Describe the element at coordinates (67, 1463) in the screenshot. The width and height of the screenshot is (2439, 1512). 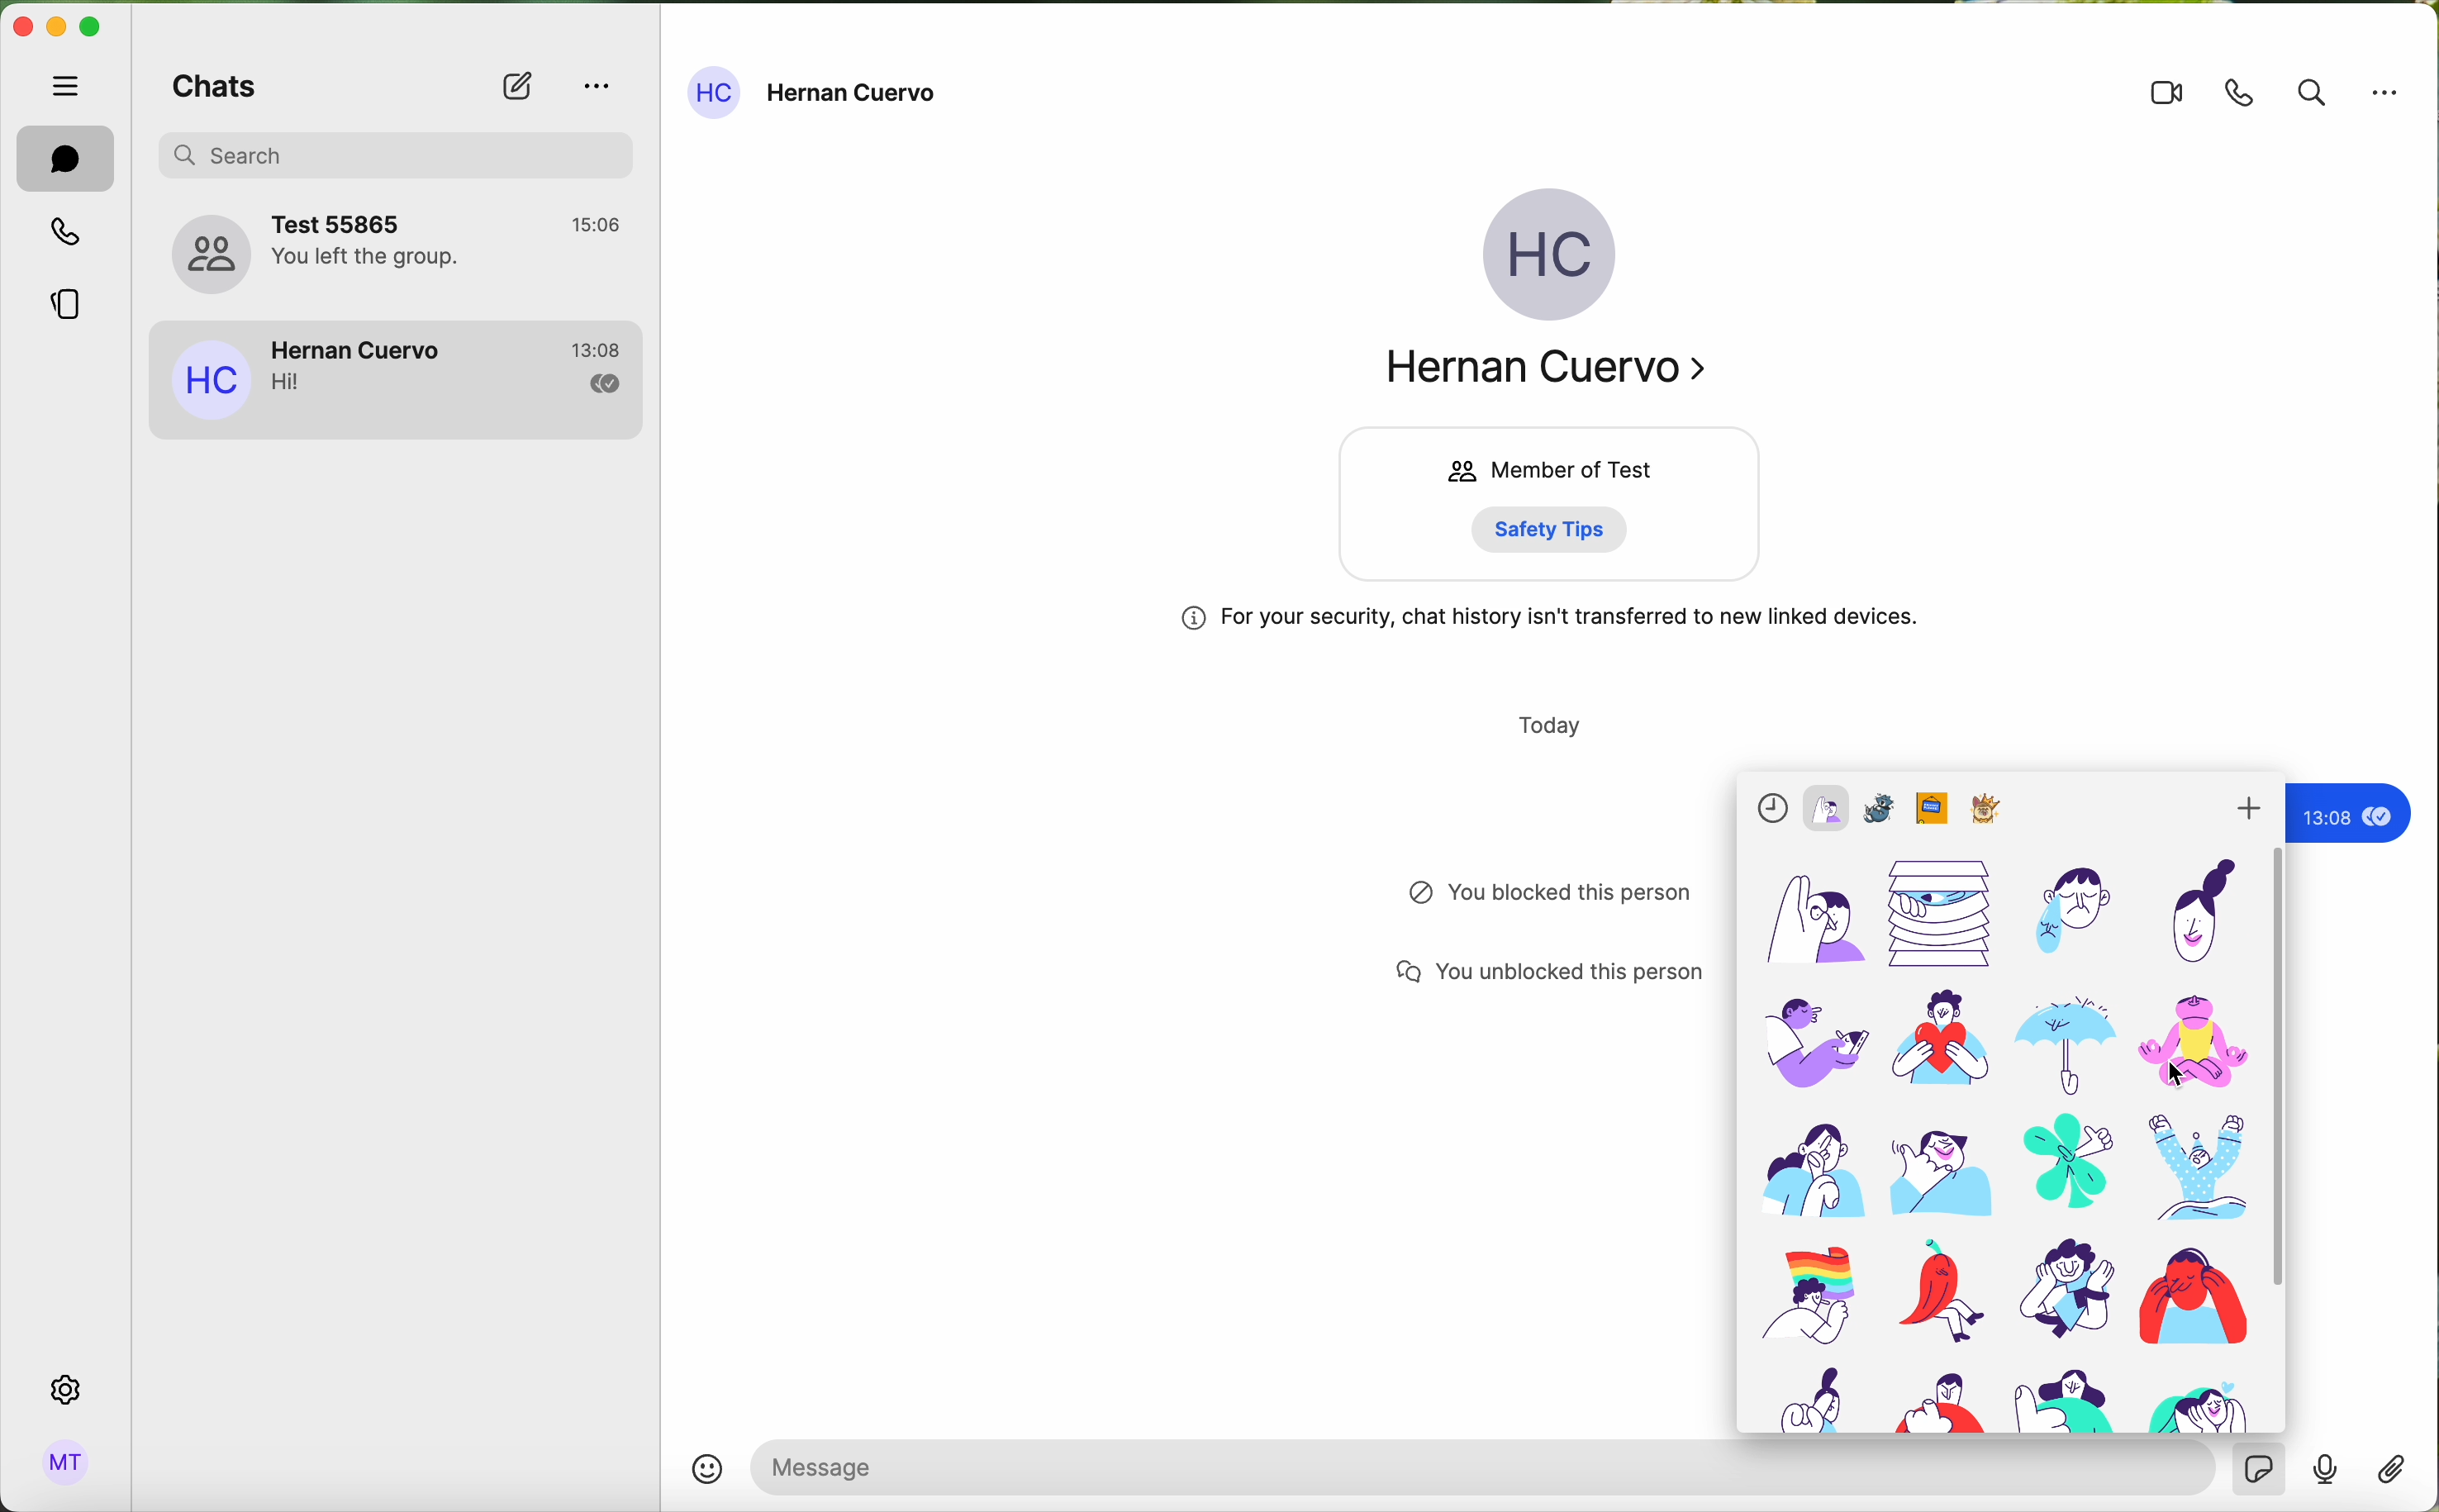
I see `profile` at that location.